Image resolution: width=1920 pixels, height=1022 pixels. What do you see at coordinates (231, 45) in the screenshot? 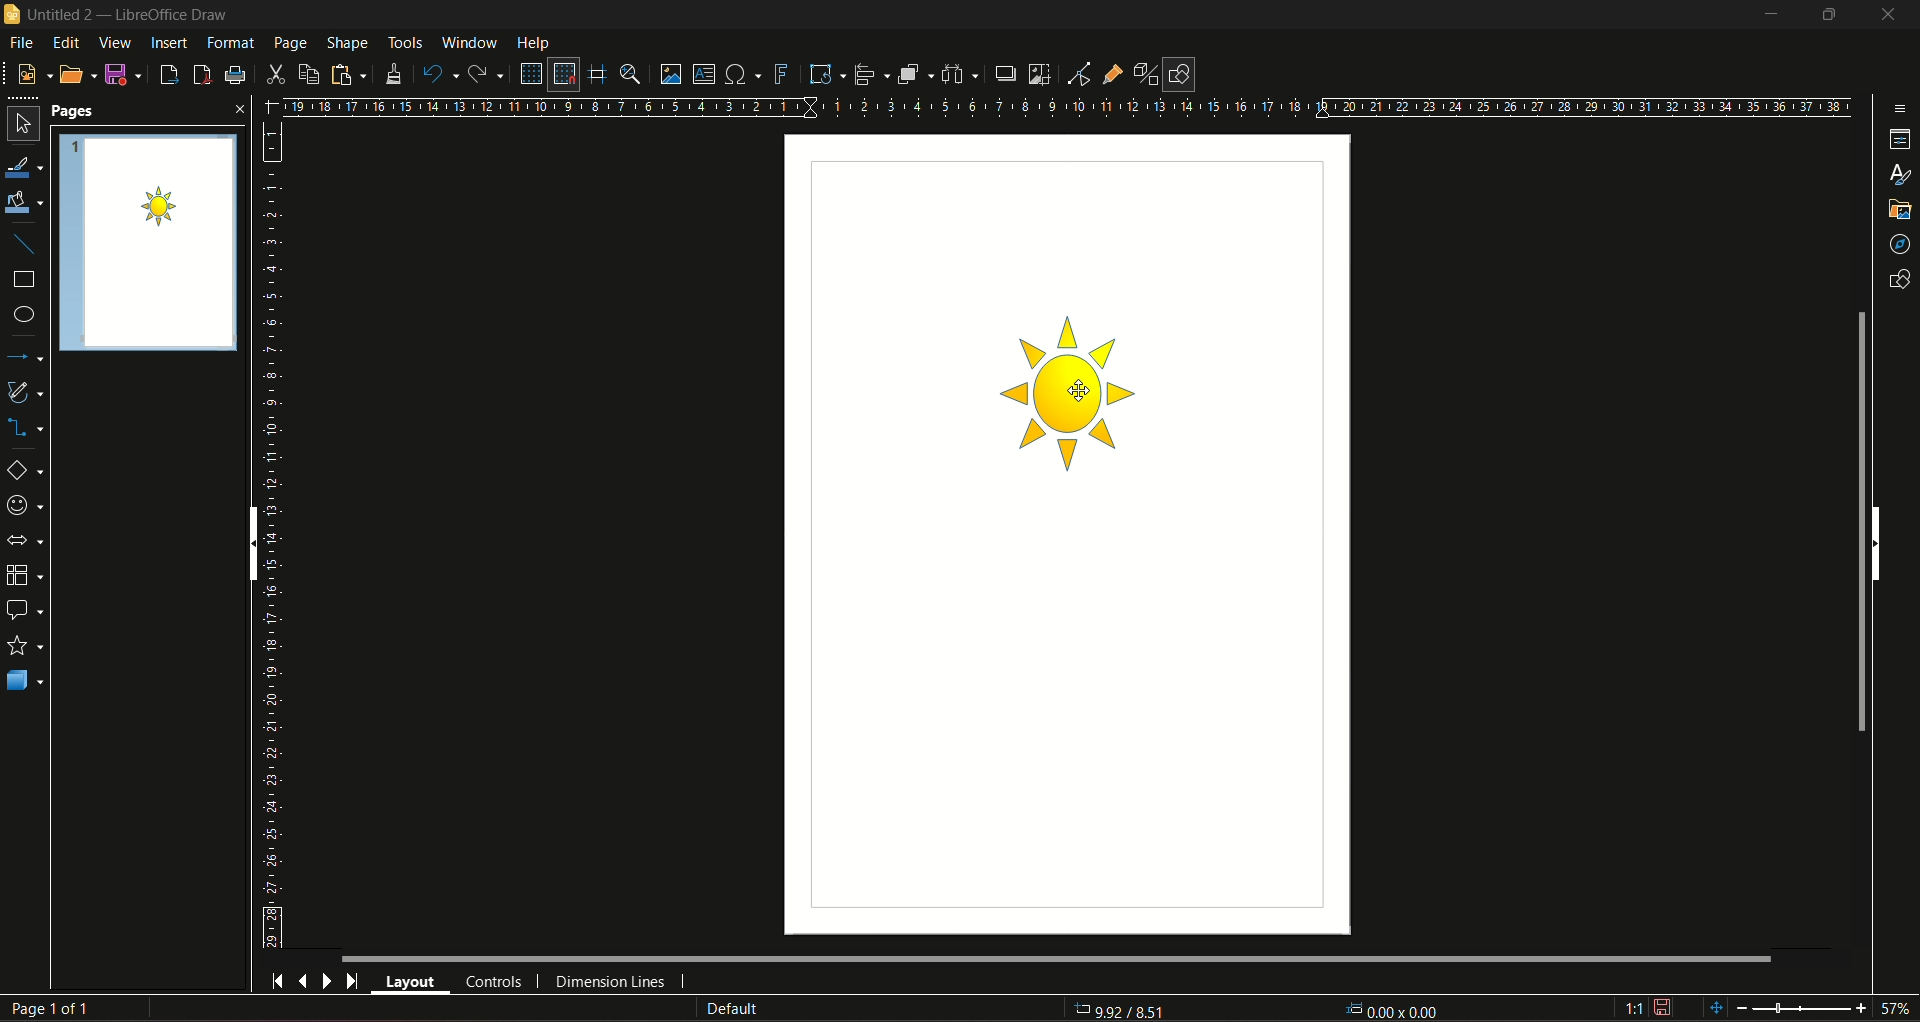
I see `format` at bounding box center [231, 45].